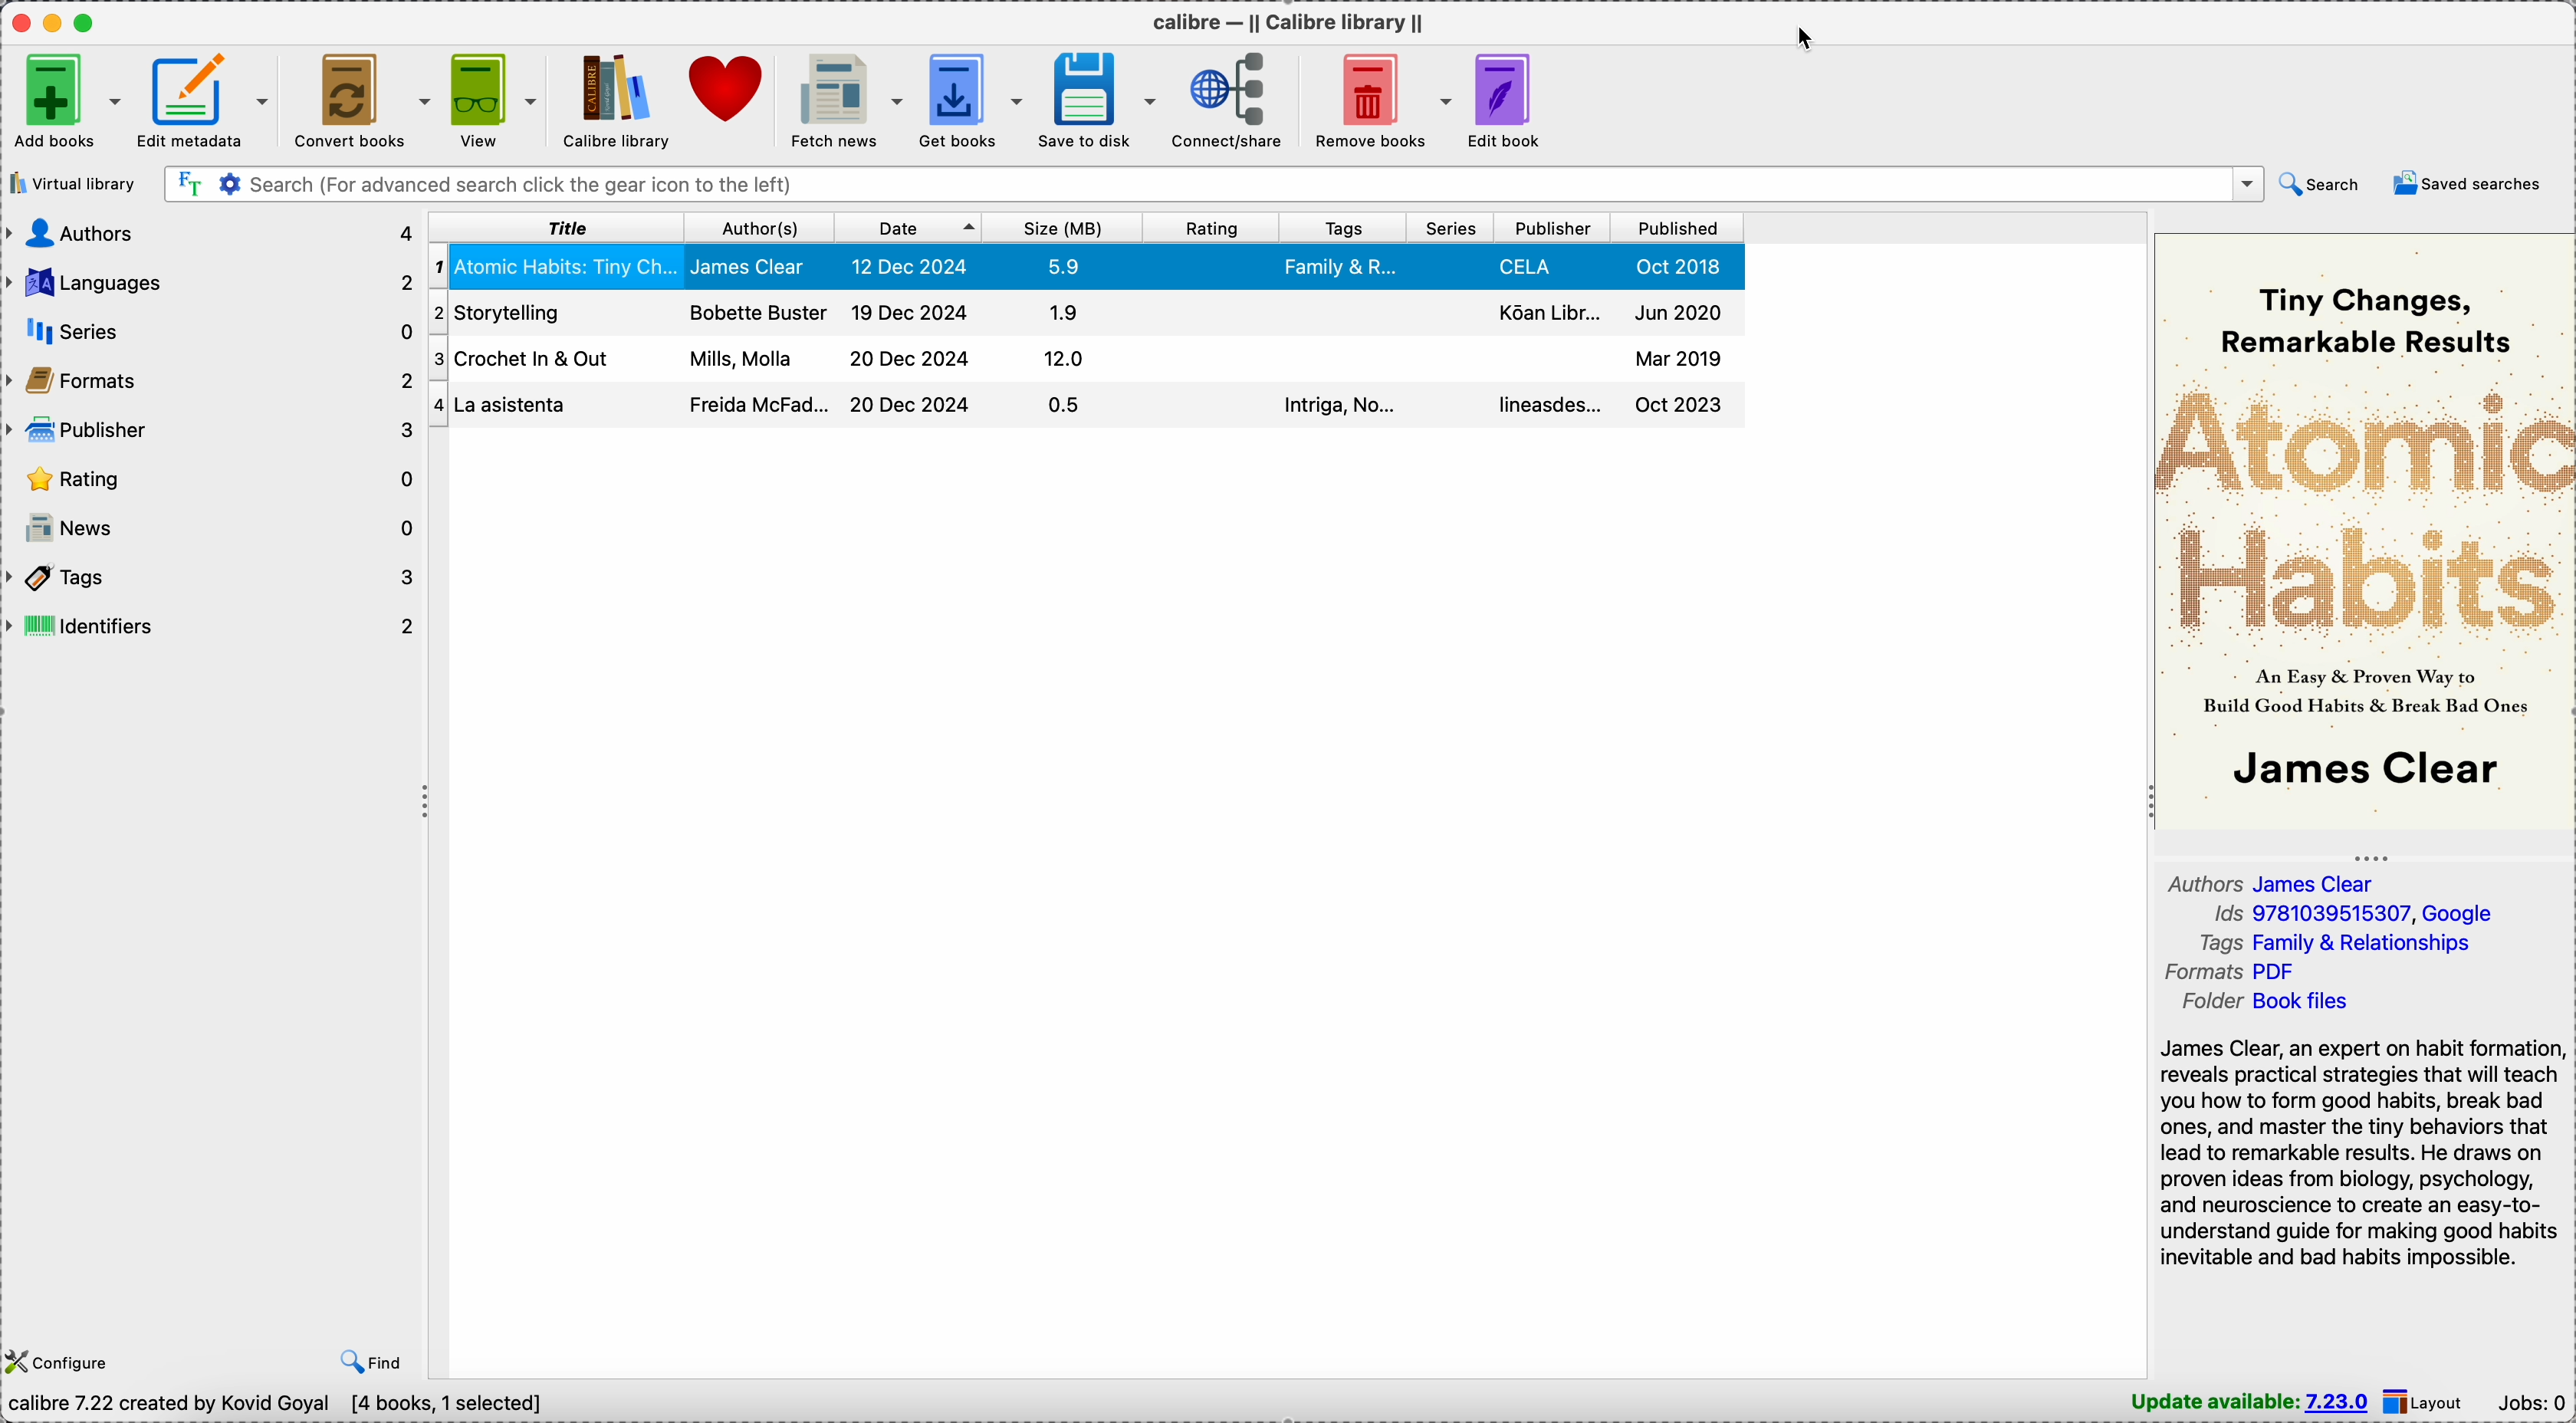 The width and height of the screenshot is (2576, 1423). Describe the element at coordinates (1806, 42) in the screenshot. I see `cursor` at that location.